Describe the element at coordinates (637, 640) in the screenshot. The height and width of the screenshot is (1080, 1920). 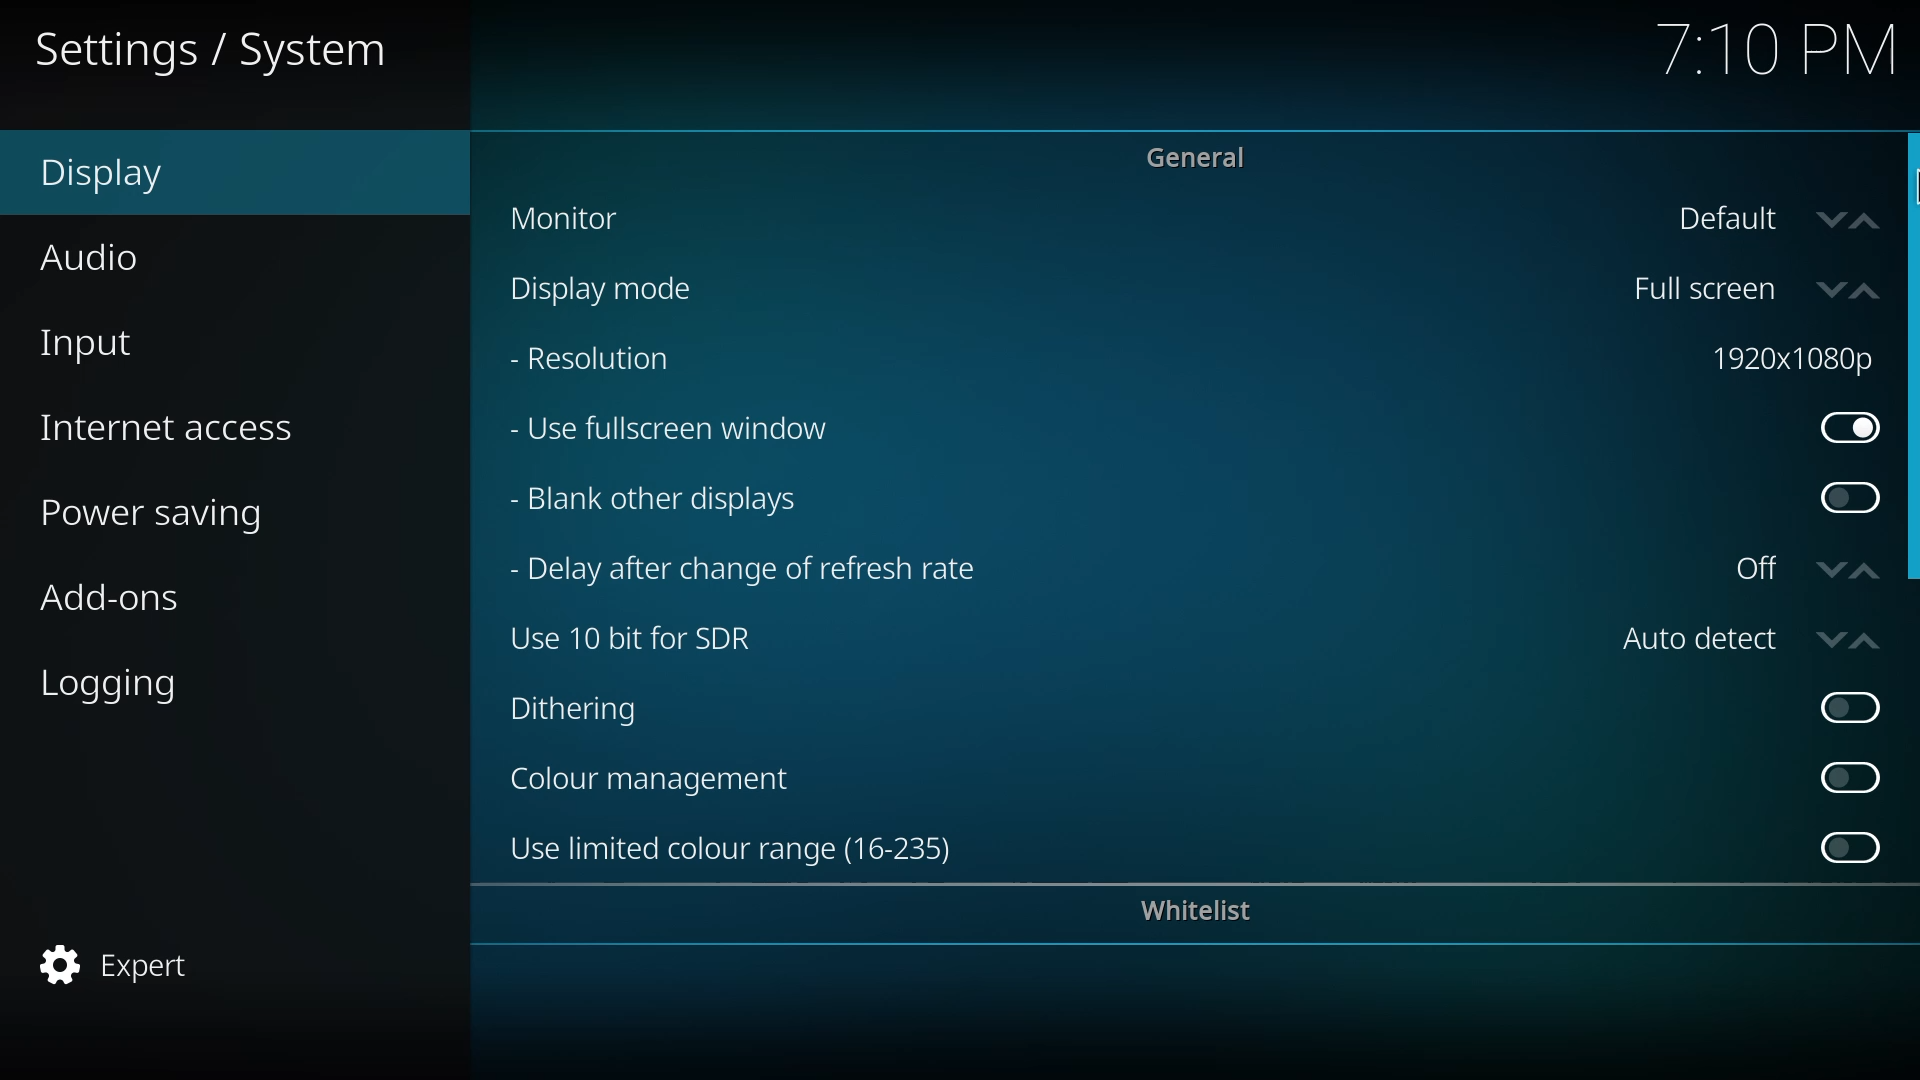
I see `` at that location.